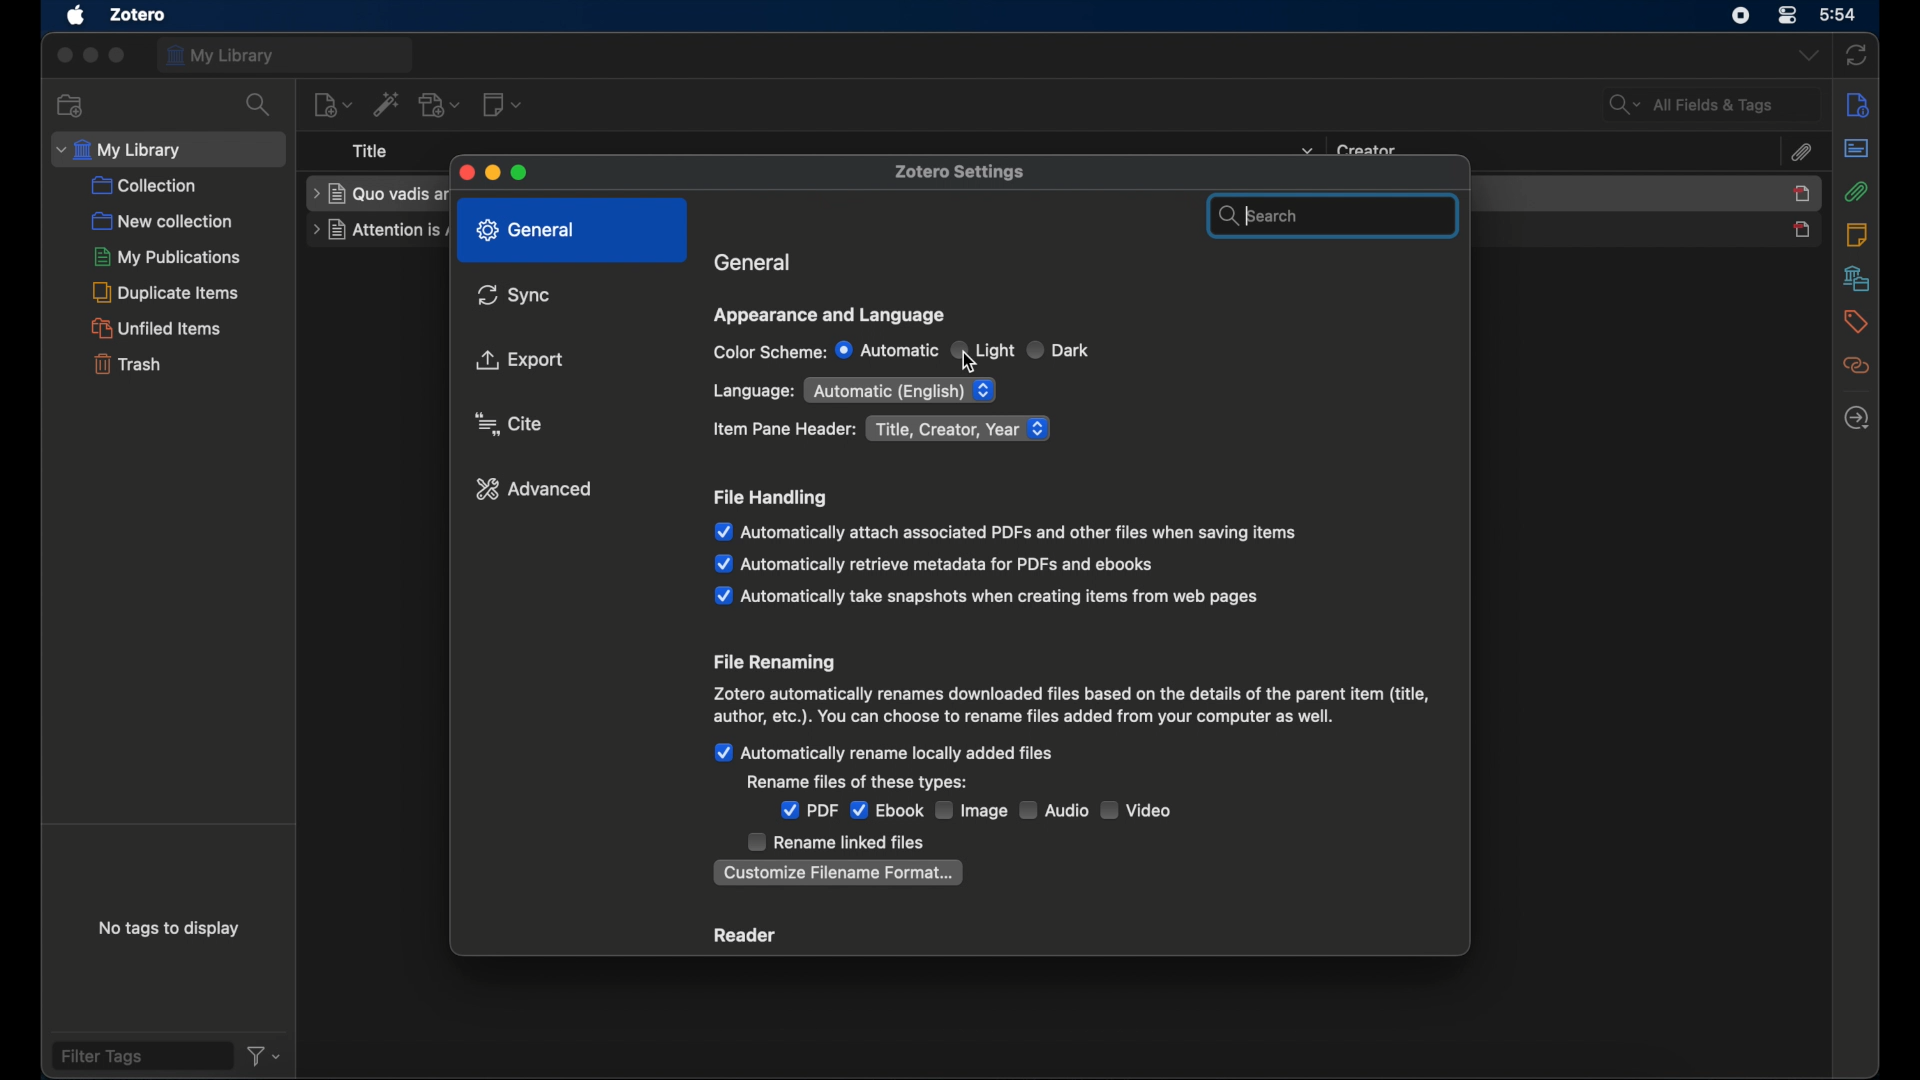 The height and width of the screenshot is (1080, 1920). Describe the element at coordinates (119, 55) in the screenshot. I see `maximize` at that location.